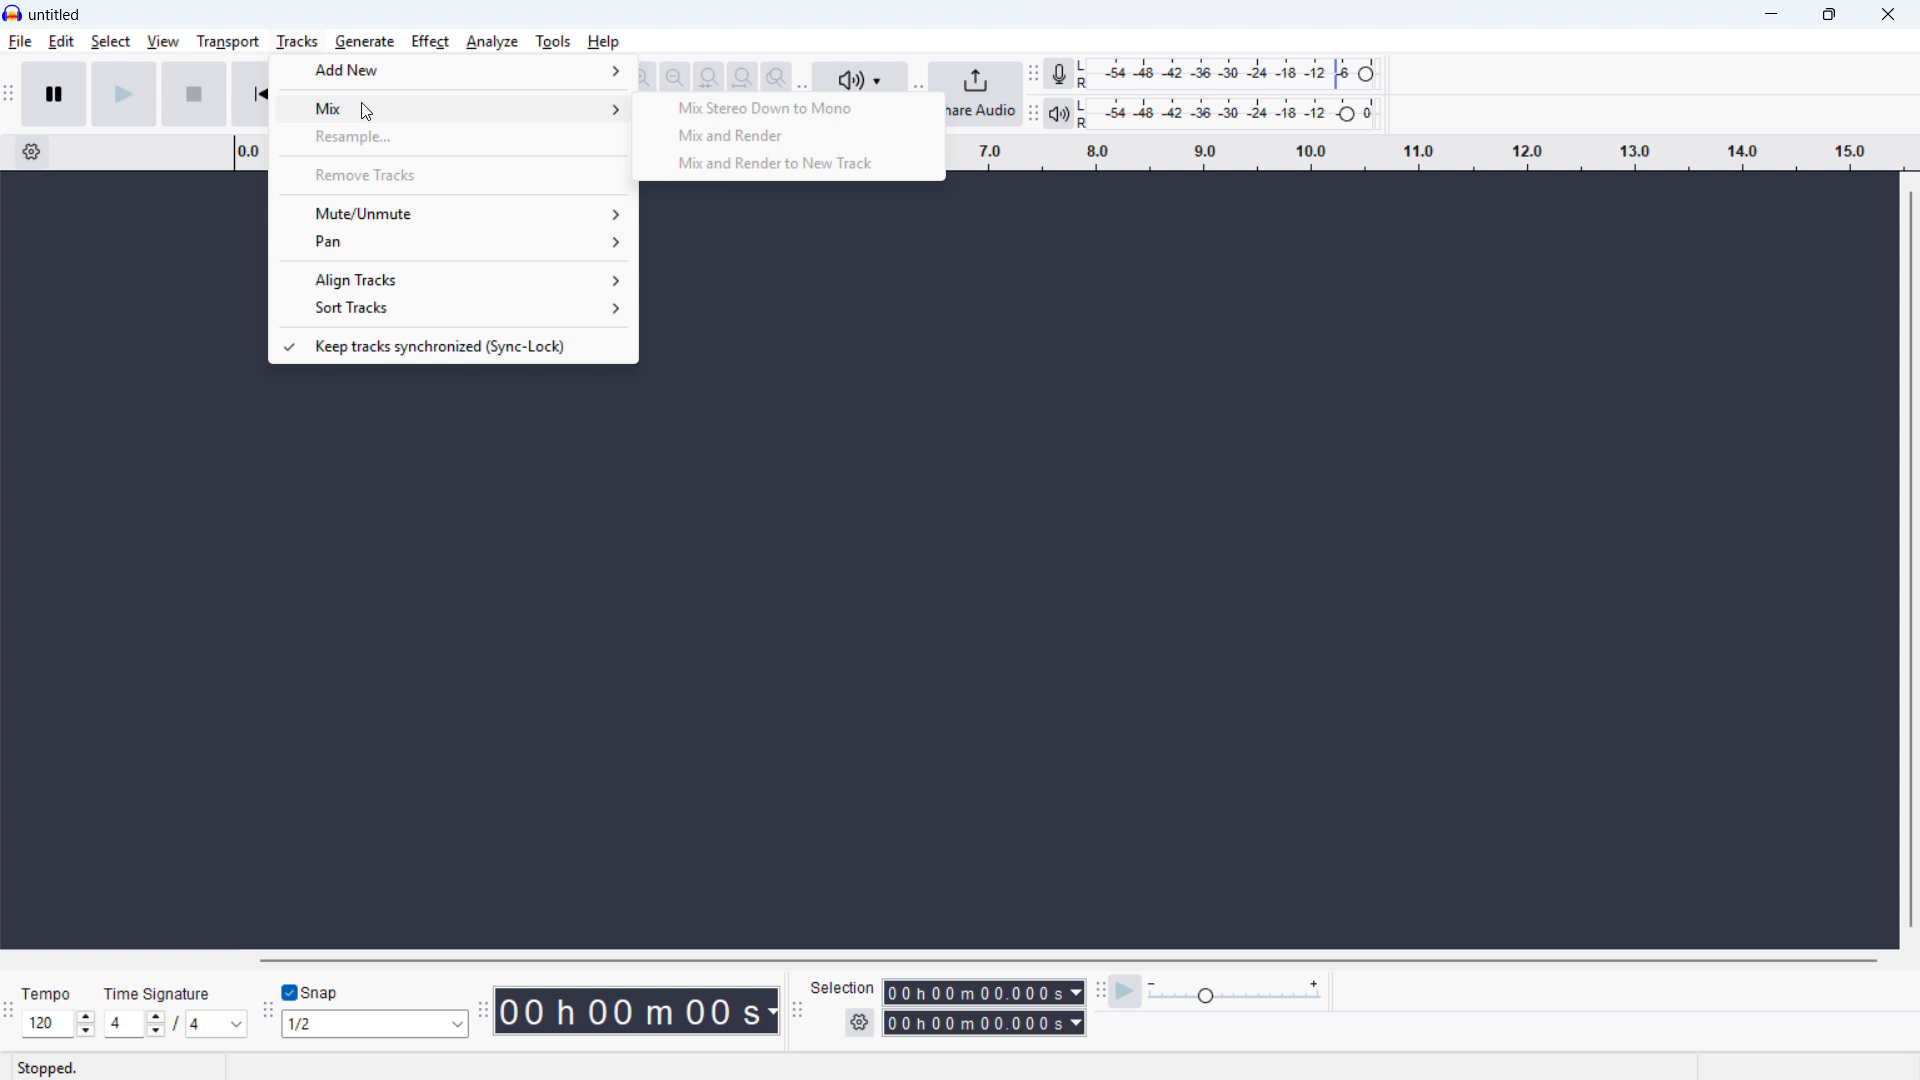 The image size is (1920, 1080). What do you see at coordinates (1058, 112) in the screenshot?
I see `playback metre toolbar ` at bounding box center [1058, 112].